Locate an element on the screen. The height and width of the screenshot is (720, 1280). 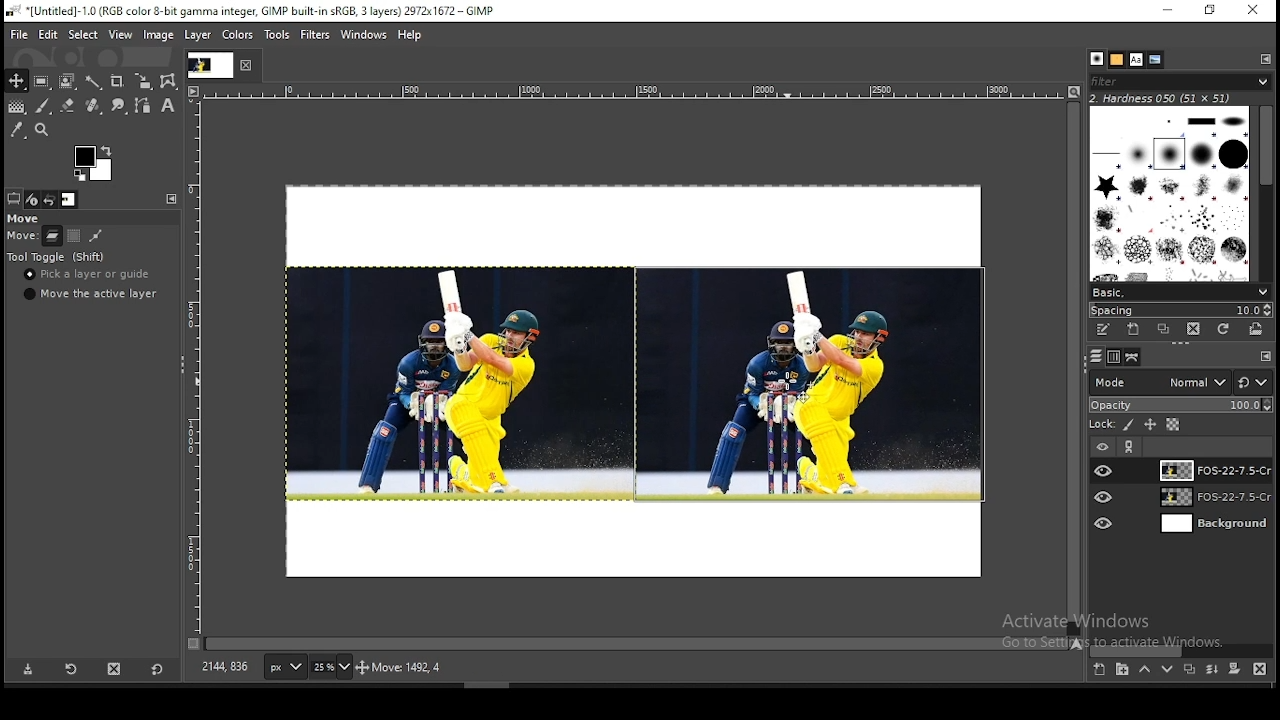
icon and file name is located at coordinates (248, 12).